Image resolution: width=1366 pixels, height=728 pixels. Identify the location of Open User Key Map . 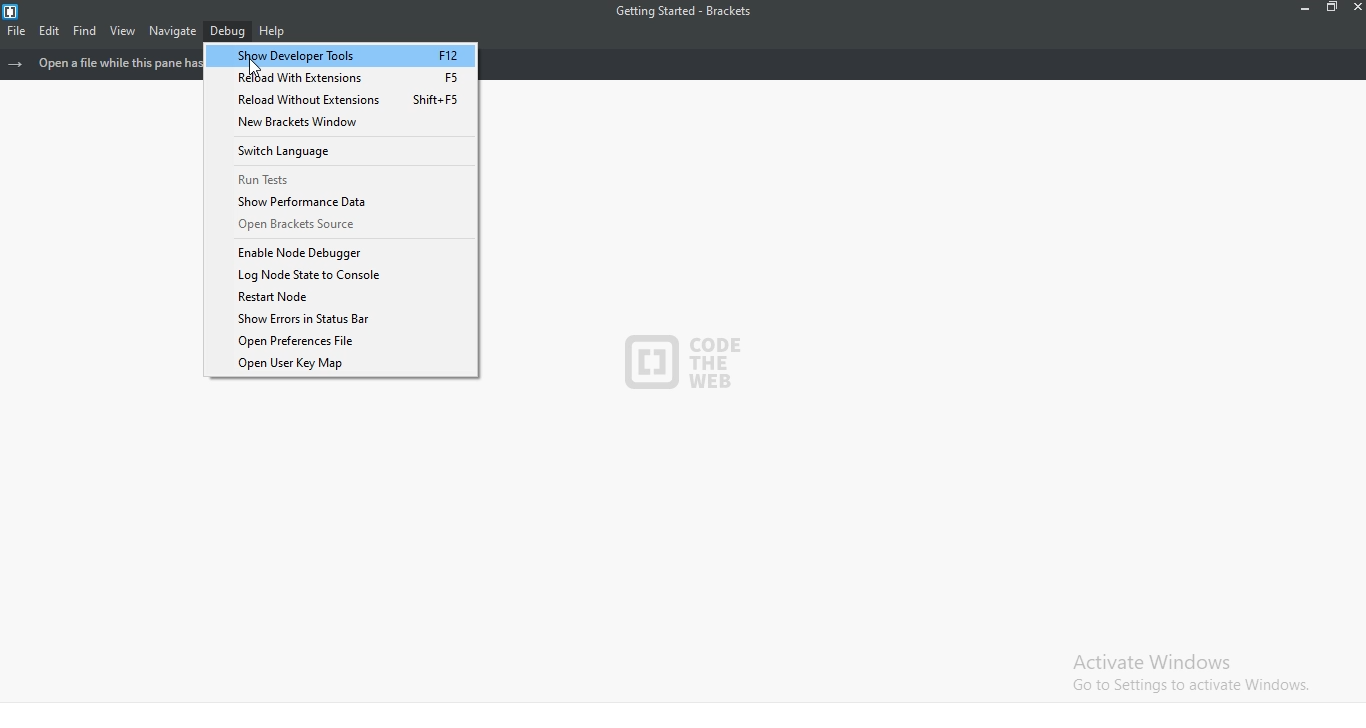
(345, 366).